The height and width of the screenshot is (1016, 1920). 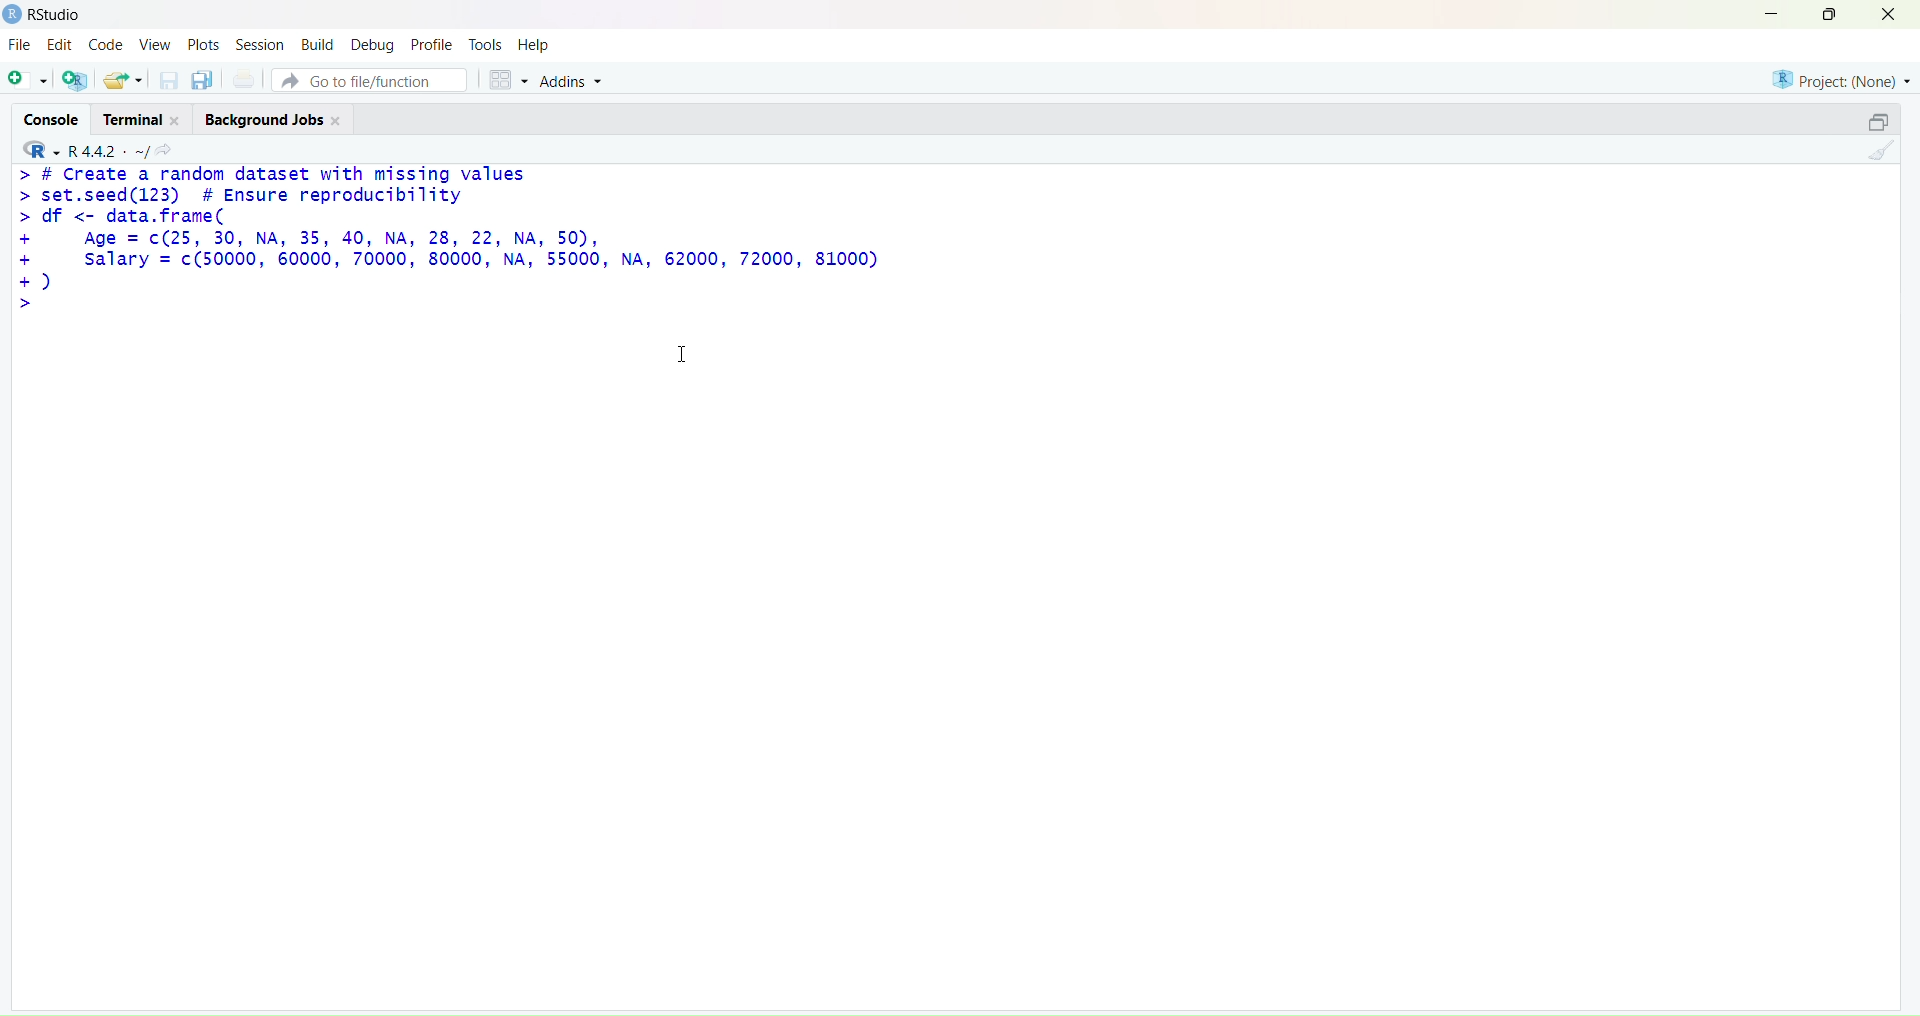 I want to click on open an existing file, so click(x=122, y=81).